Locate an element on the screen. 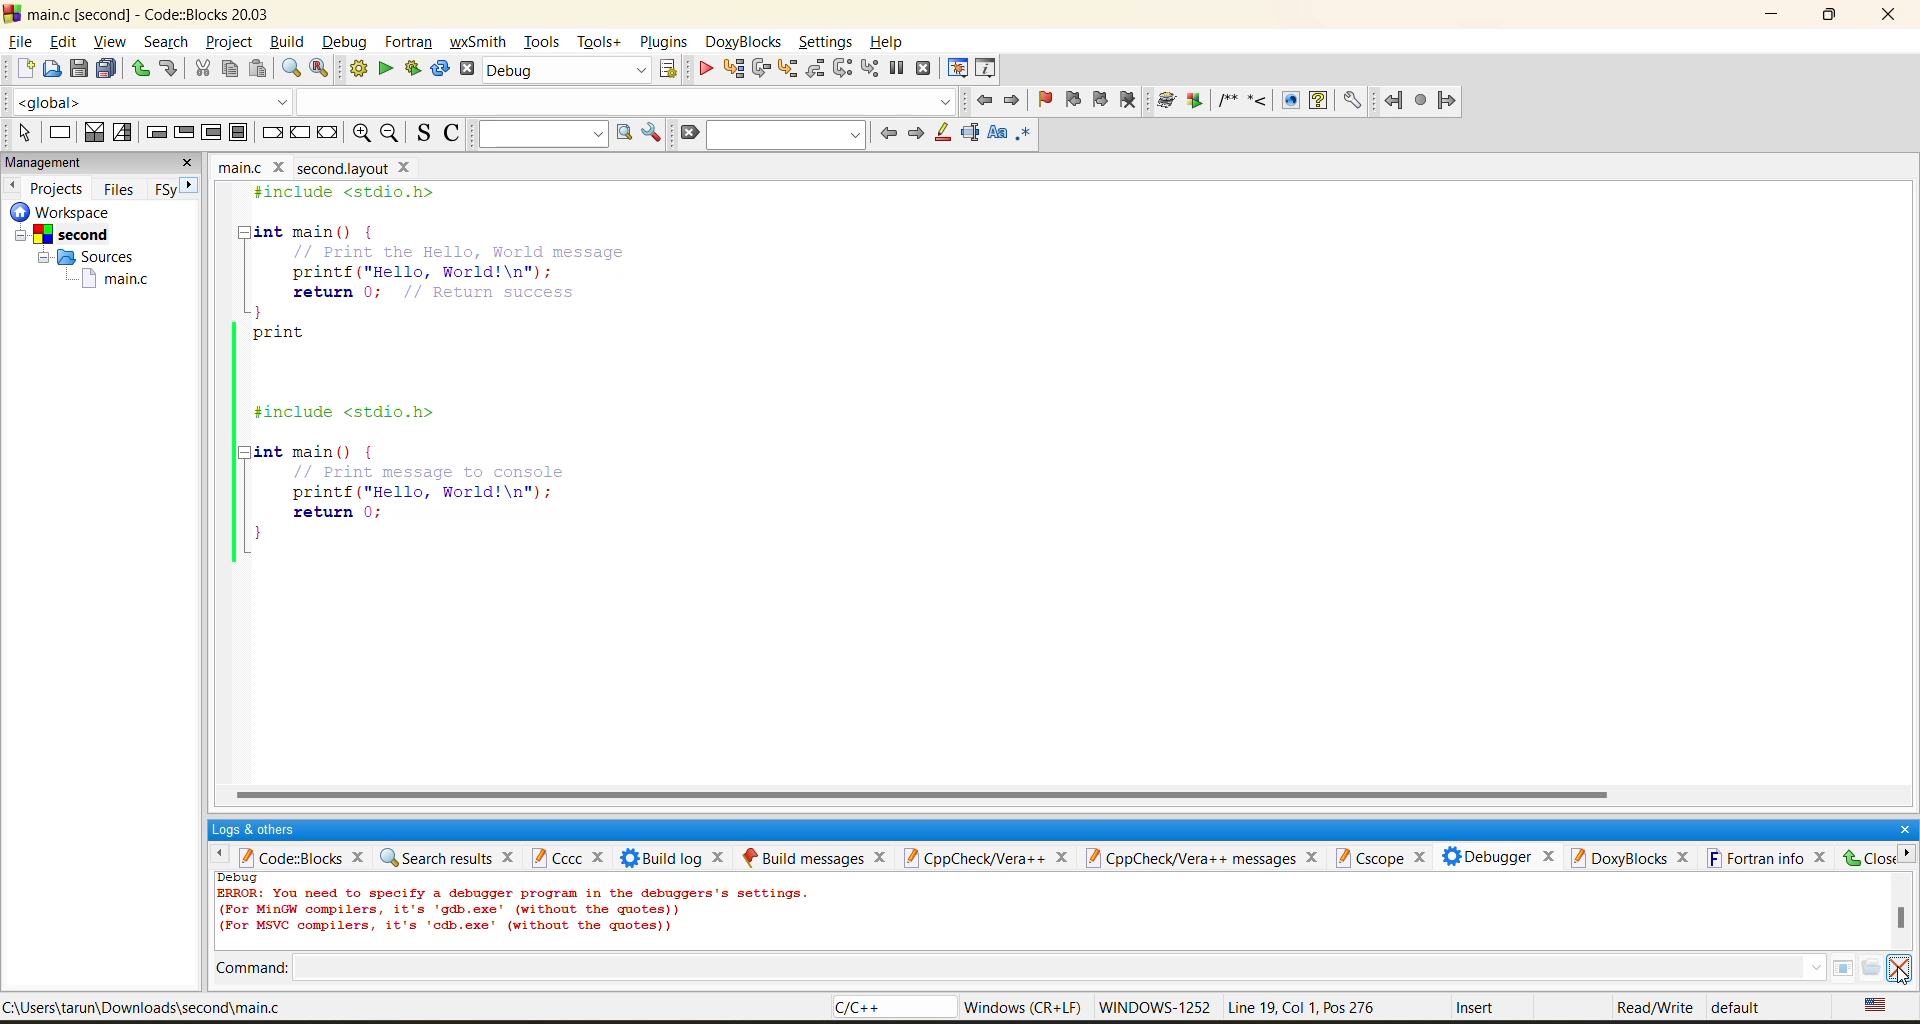 This screenshot has height=1024, width=1920. settings is located at coordinates (825, 42).